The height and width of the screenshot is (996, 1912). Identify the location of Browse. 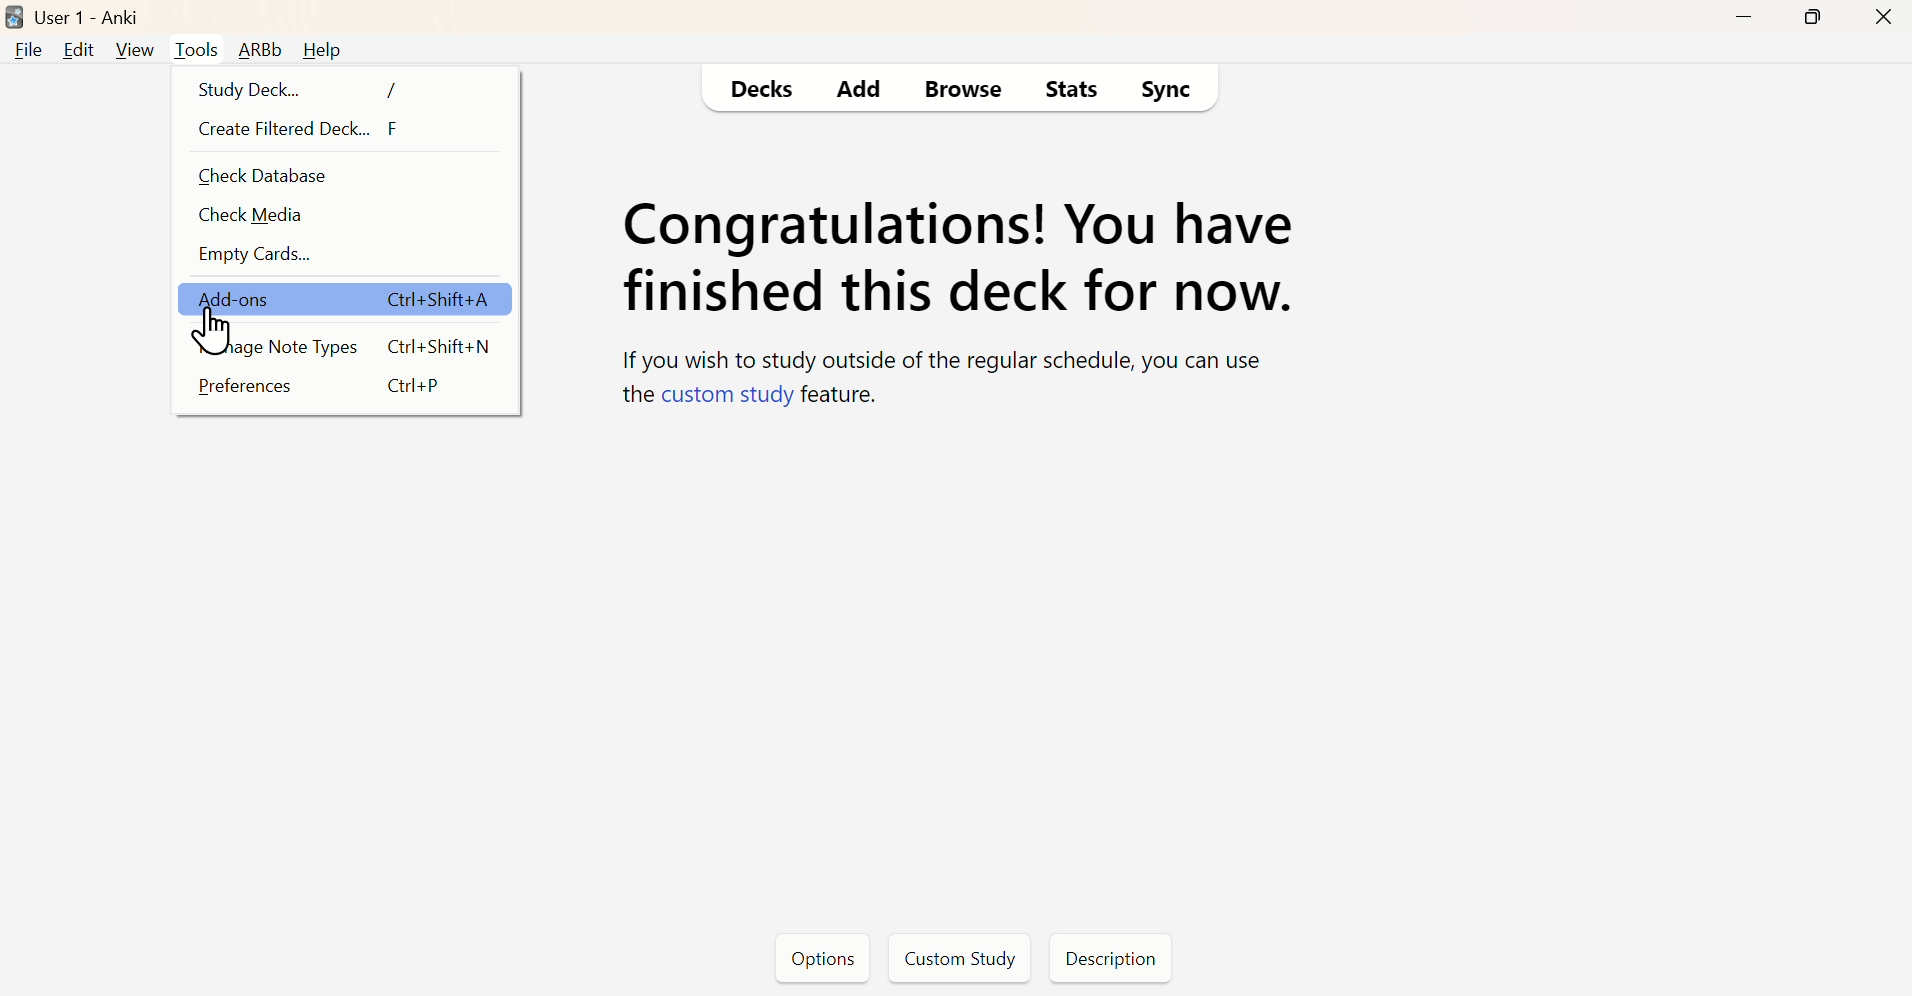
(972, 89).